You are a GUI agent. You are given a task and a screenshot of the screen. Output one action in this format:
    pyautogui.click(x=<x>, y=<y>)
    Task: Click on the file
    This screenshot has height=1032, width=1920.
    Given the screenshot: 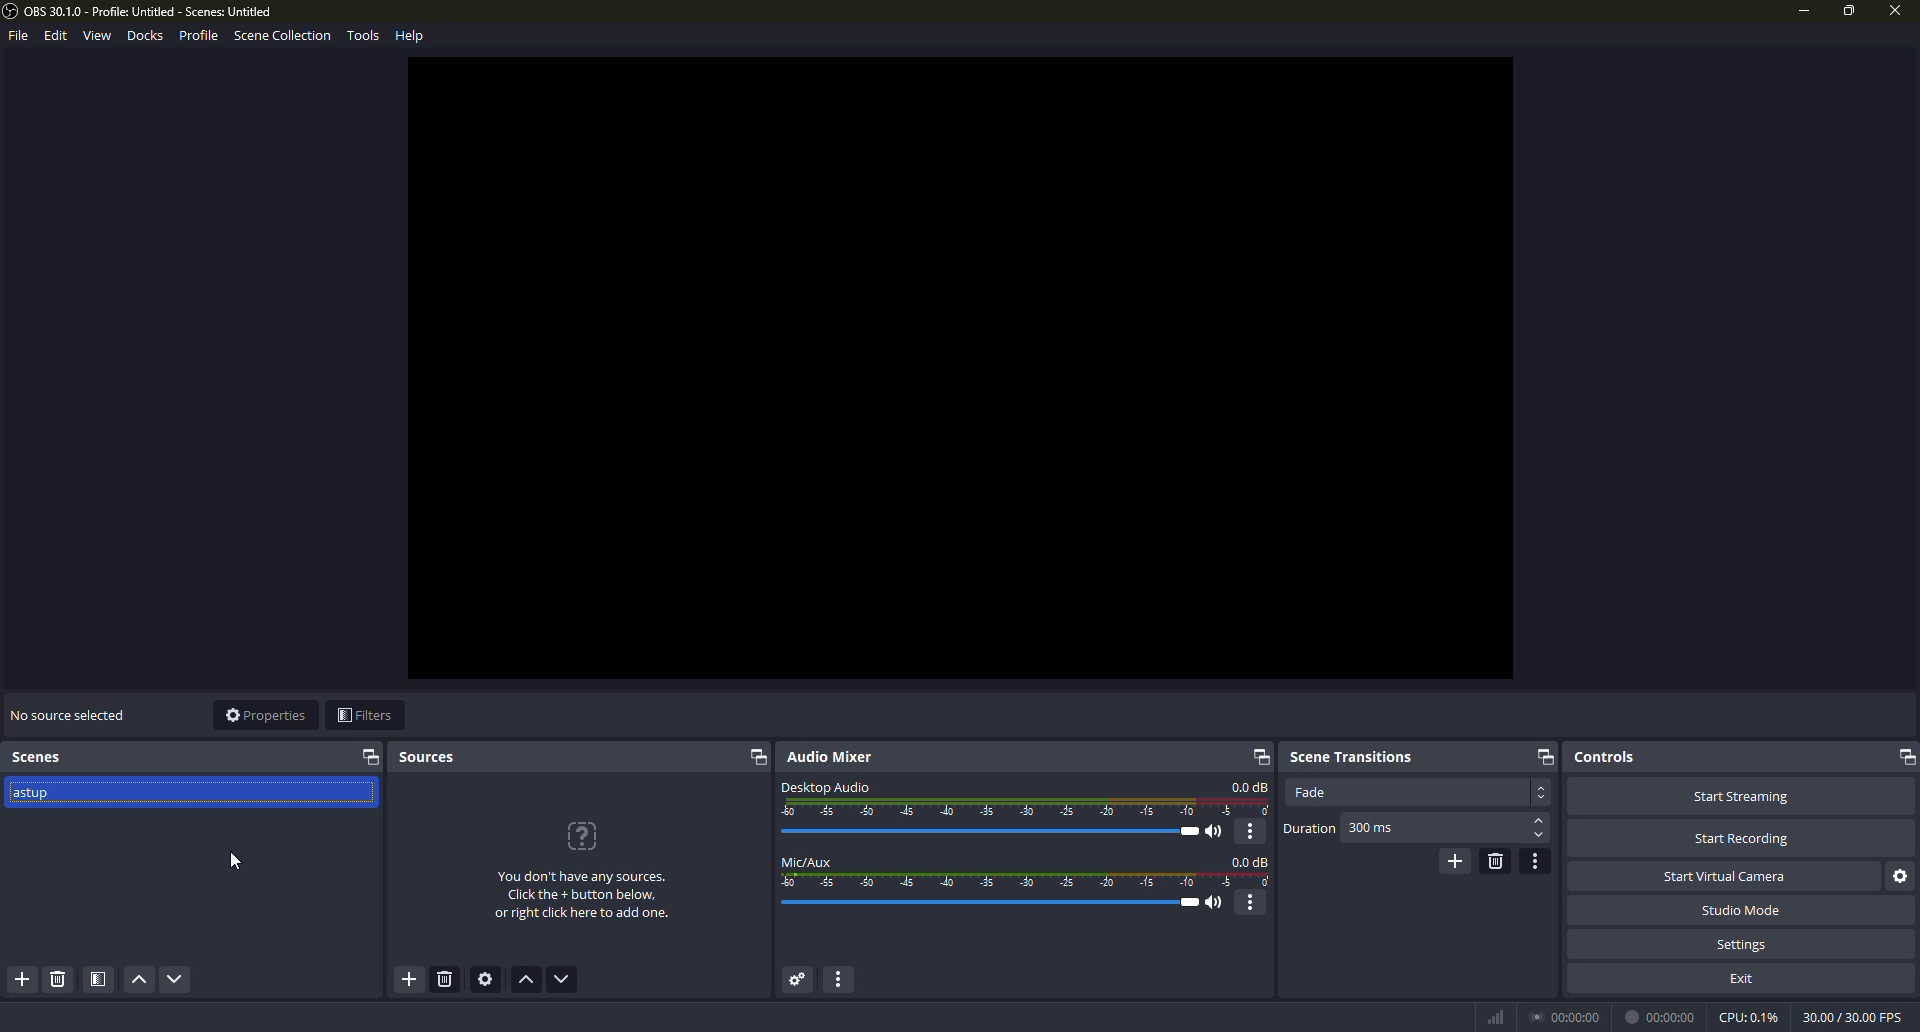 What is the action you would take?
    pyautogui.click(x=16, y=38)
    